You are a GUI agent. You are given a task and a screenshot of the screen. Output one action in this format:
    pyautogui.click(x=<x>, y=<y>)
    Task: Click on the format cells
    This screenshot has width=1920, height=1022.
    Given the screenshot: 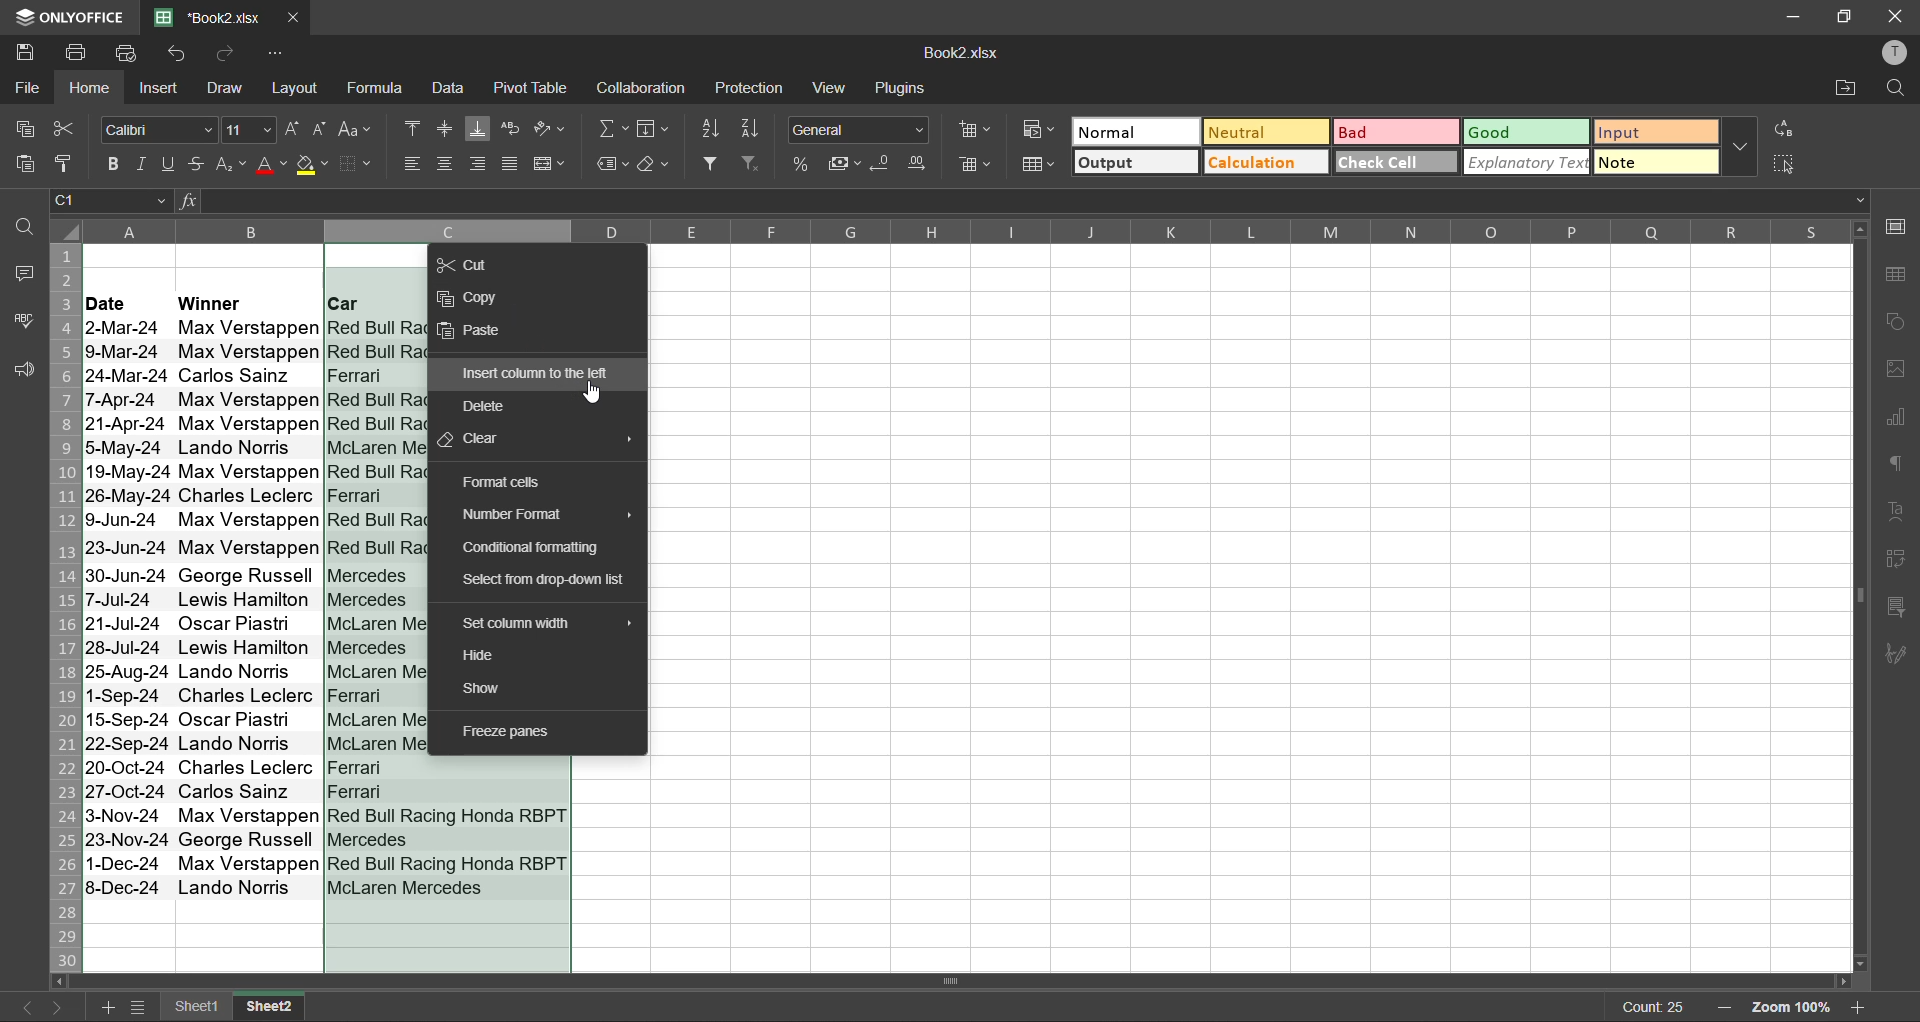 What is the action you would take?
    pyautogui.click(x=501, y=480)
    